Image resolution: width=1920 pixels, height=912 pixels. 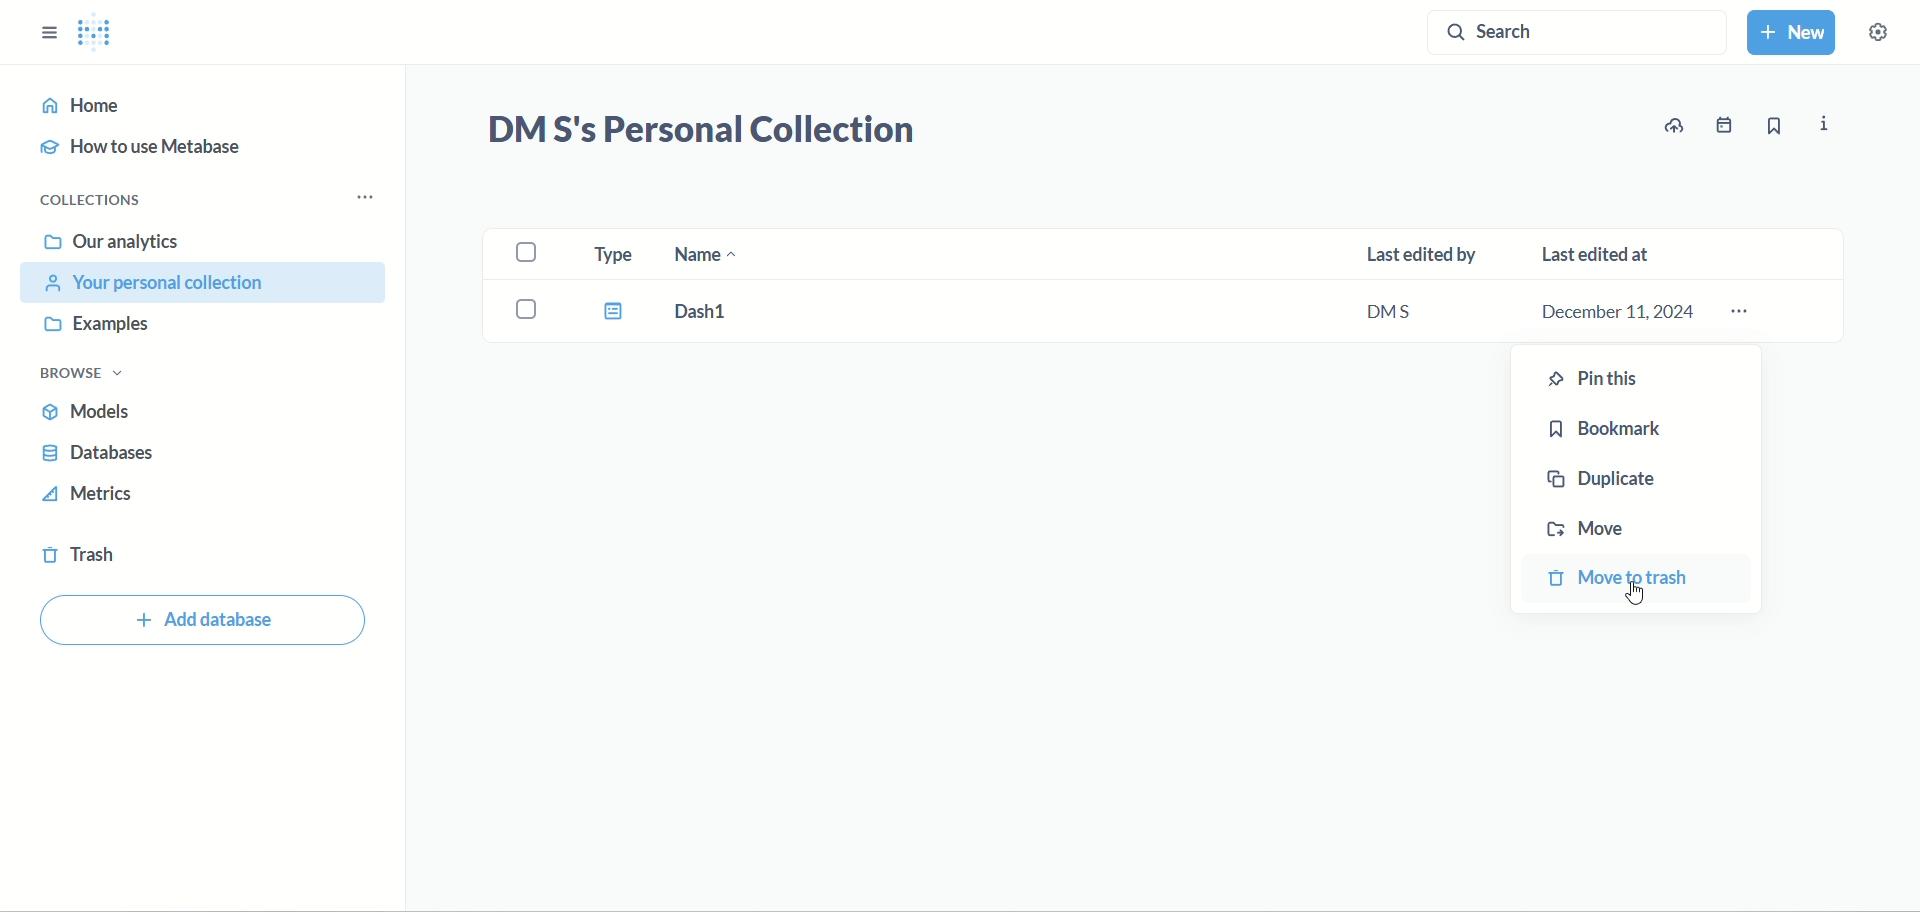 What do you see at coordinates (149, 150) in the screenshot?
I see `how to use metabase` at bounding box center [149, 150].